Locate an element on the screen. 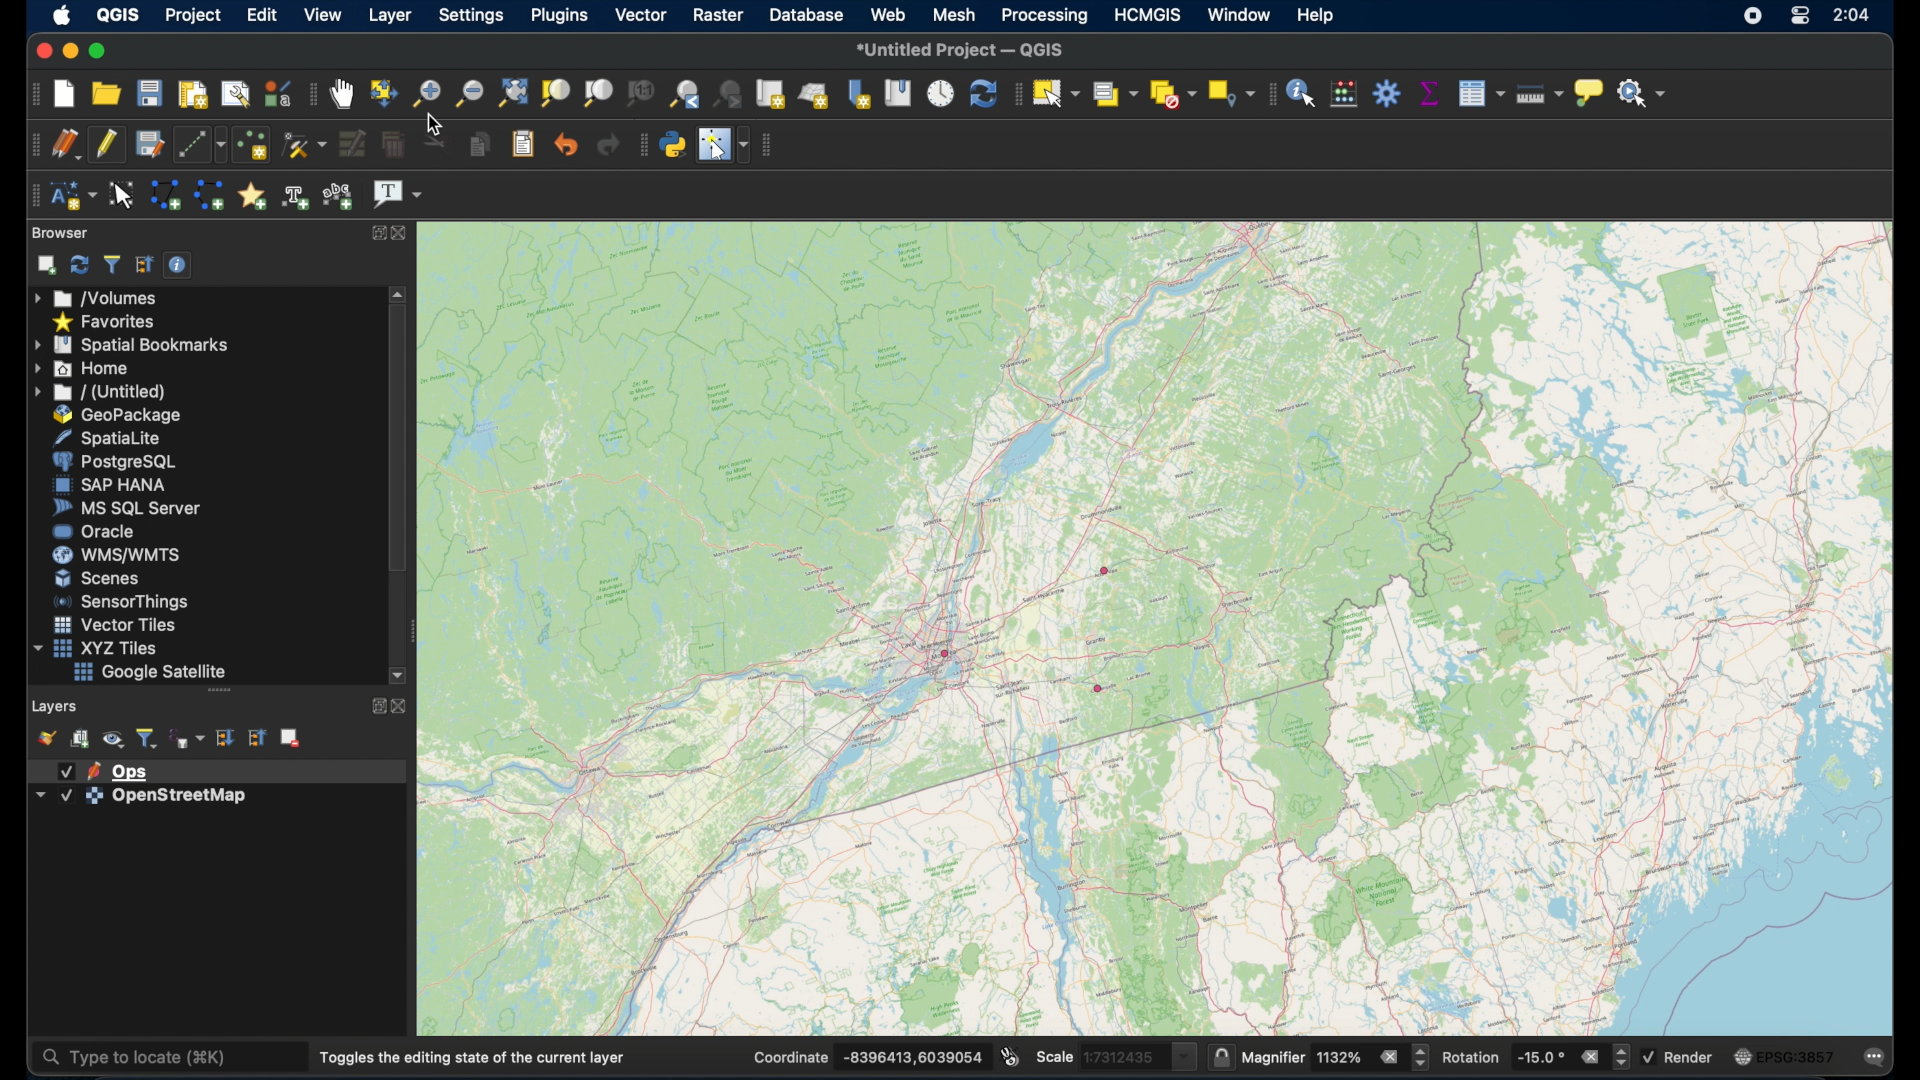 The height and width of the screenshot is (1080, 1920). new spatial bookmark is located at coordinates (859, 92).